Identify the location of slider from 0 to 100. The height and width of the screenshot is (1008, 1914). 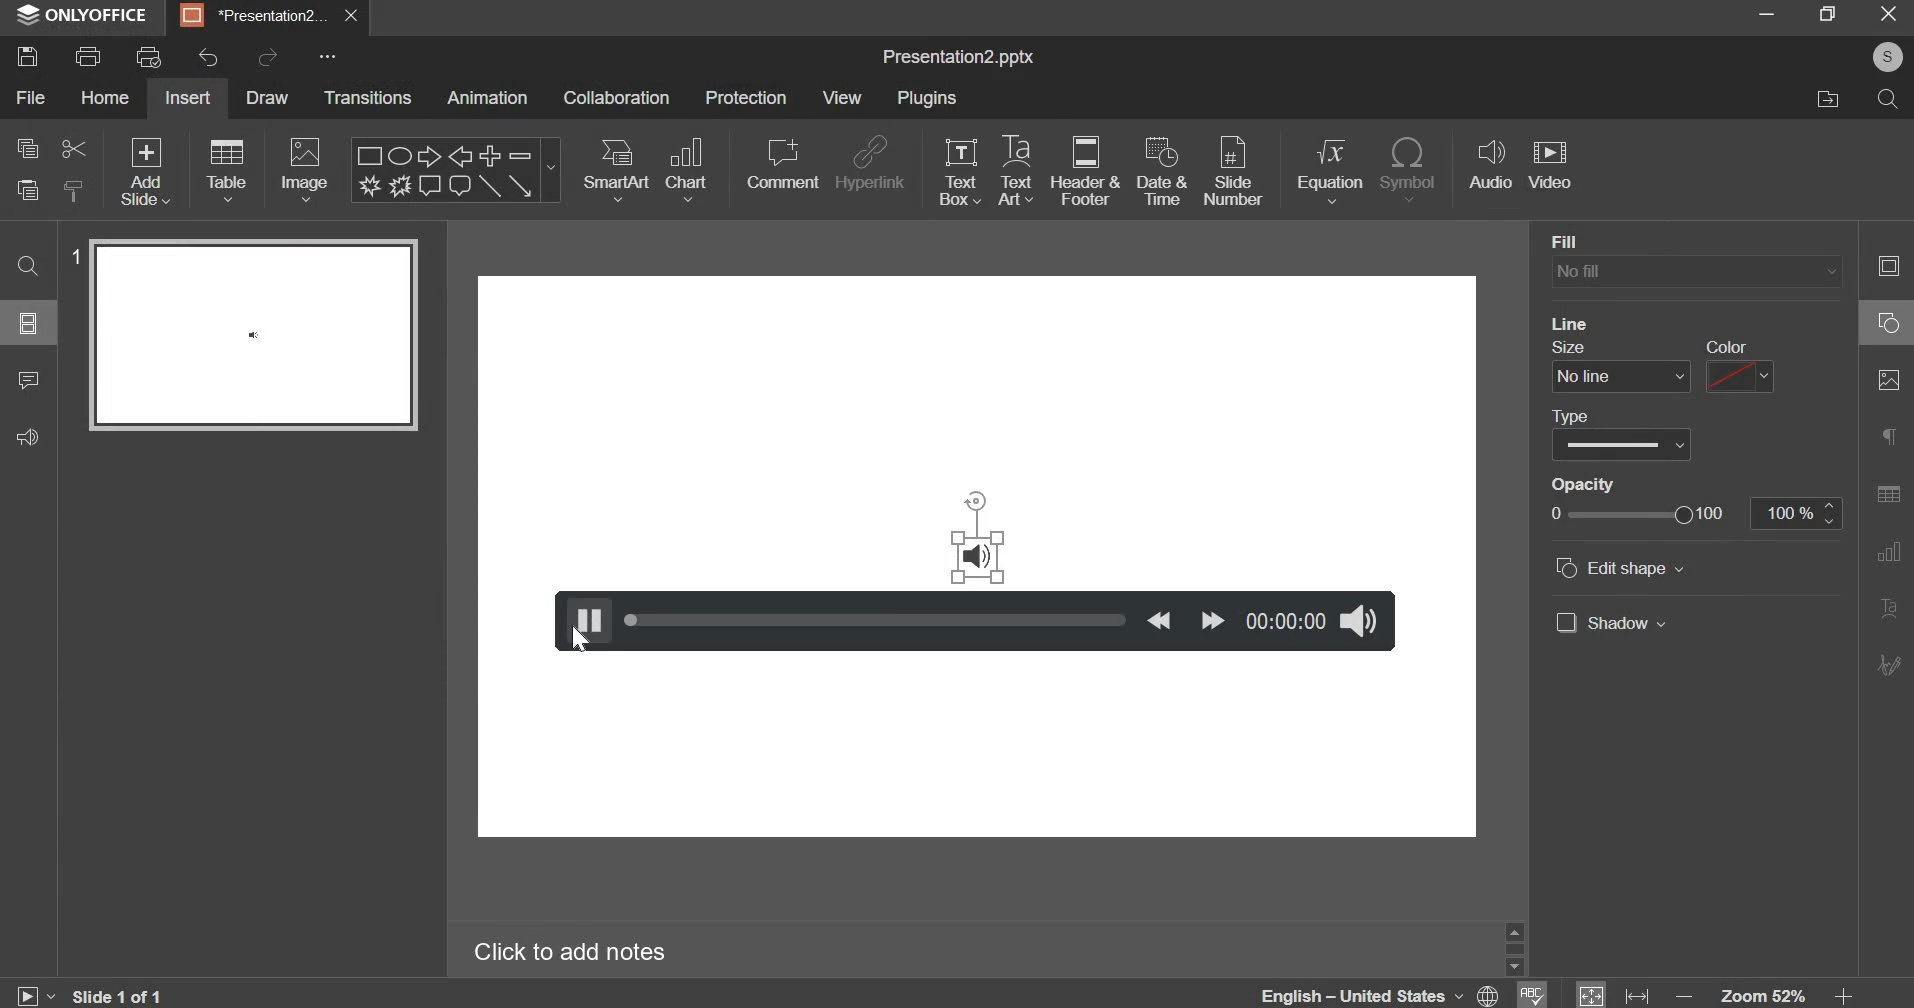
(1637, 514).